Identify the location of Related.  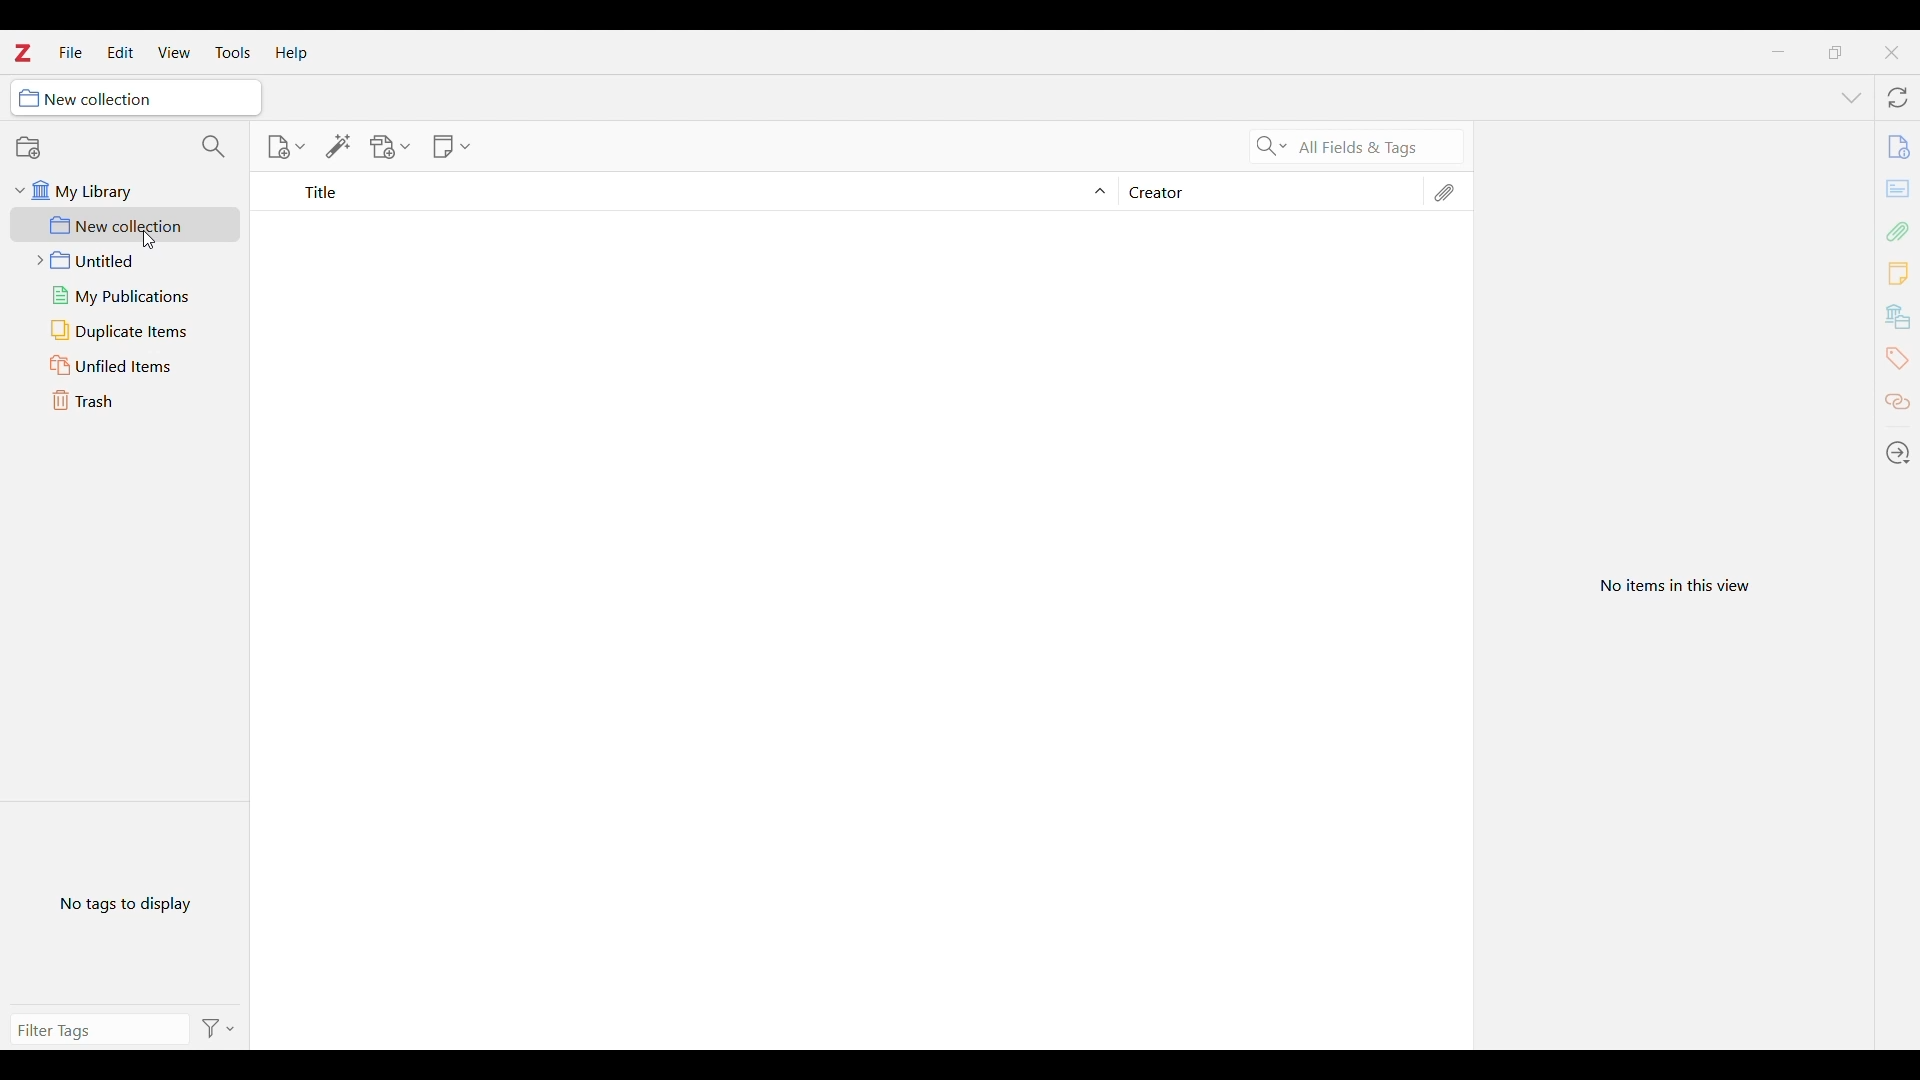
(1897, 403).